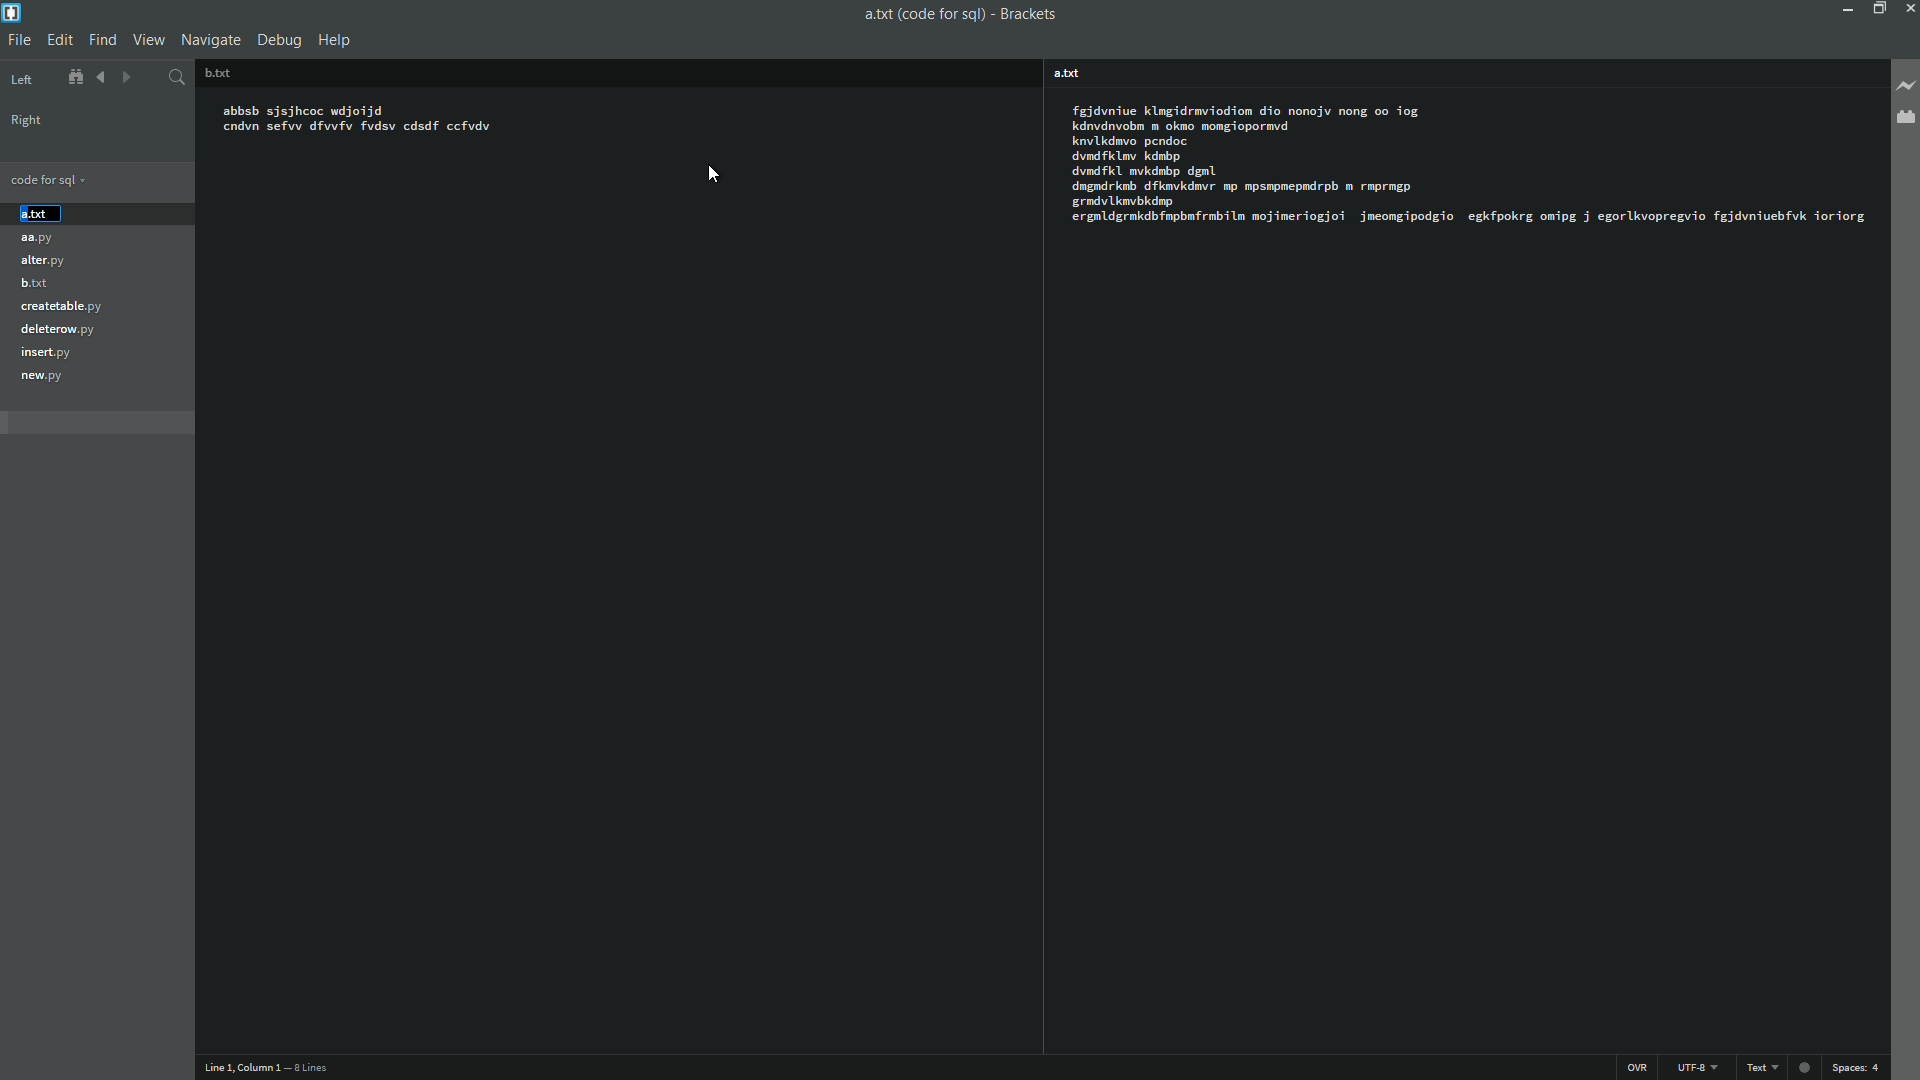 This screenshot has height=1080, width=1920. I want to click on insert.py, so click(44, 352).